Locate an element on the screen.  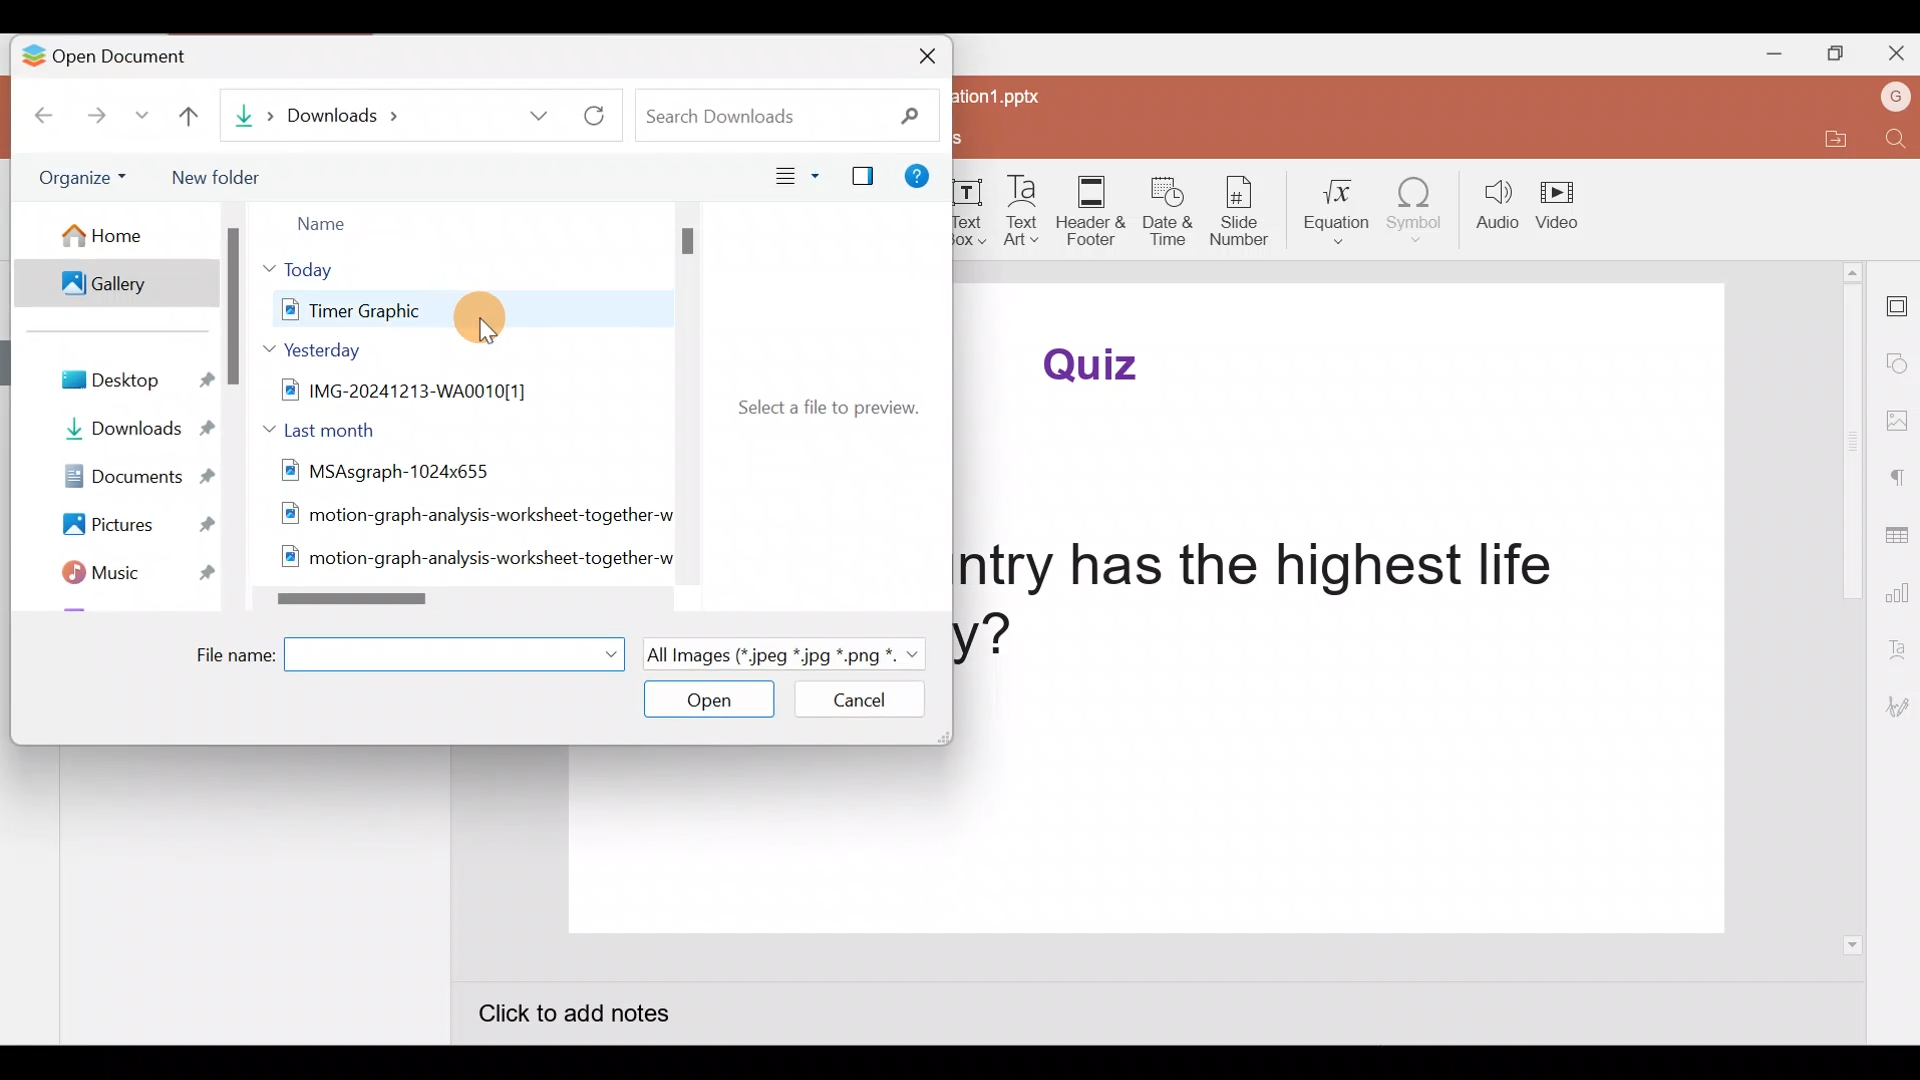
Timer Graphic is located at coordinates (428, 309).